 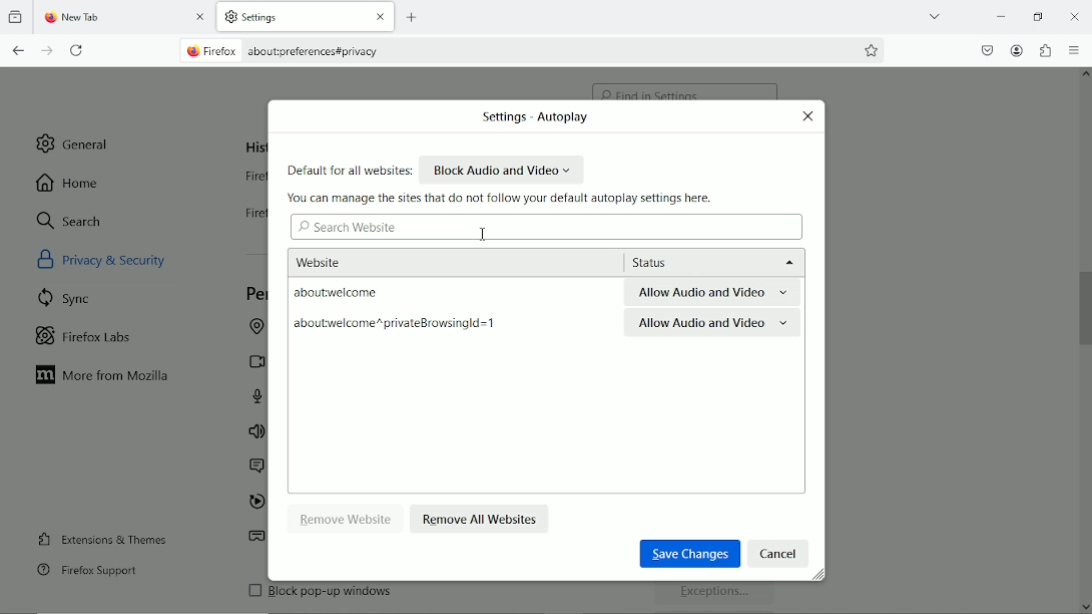 I want to click on scroll up, so click(x=1084, y=77).